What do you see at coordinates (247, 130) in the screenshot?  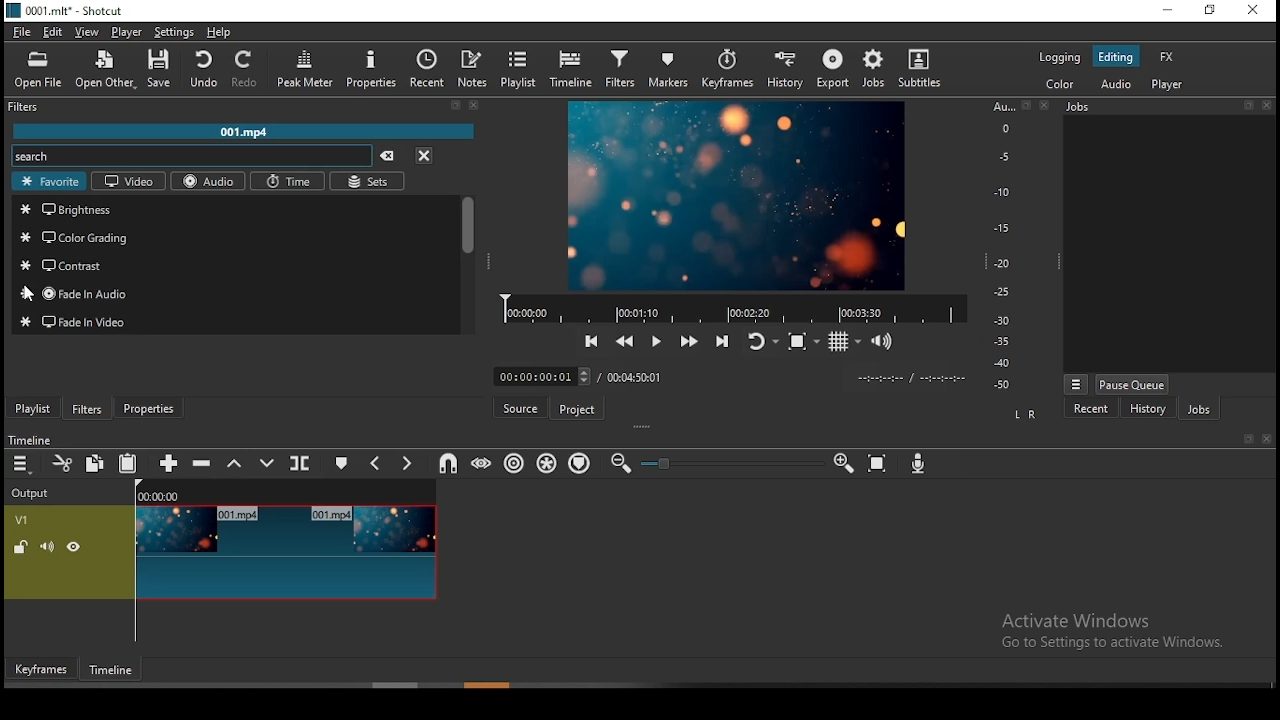 I see `001.mp4` at bounding box center [247, 130].